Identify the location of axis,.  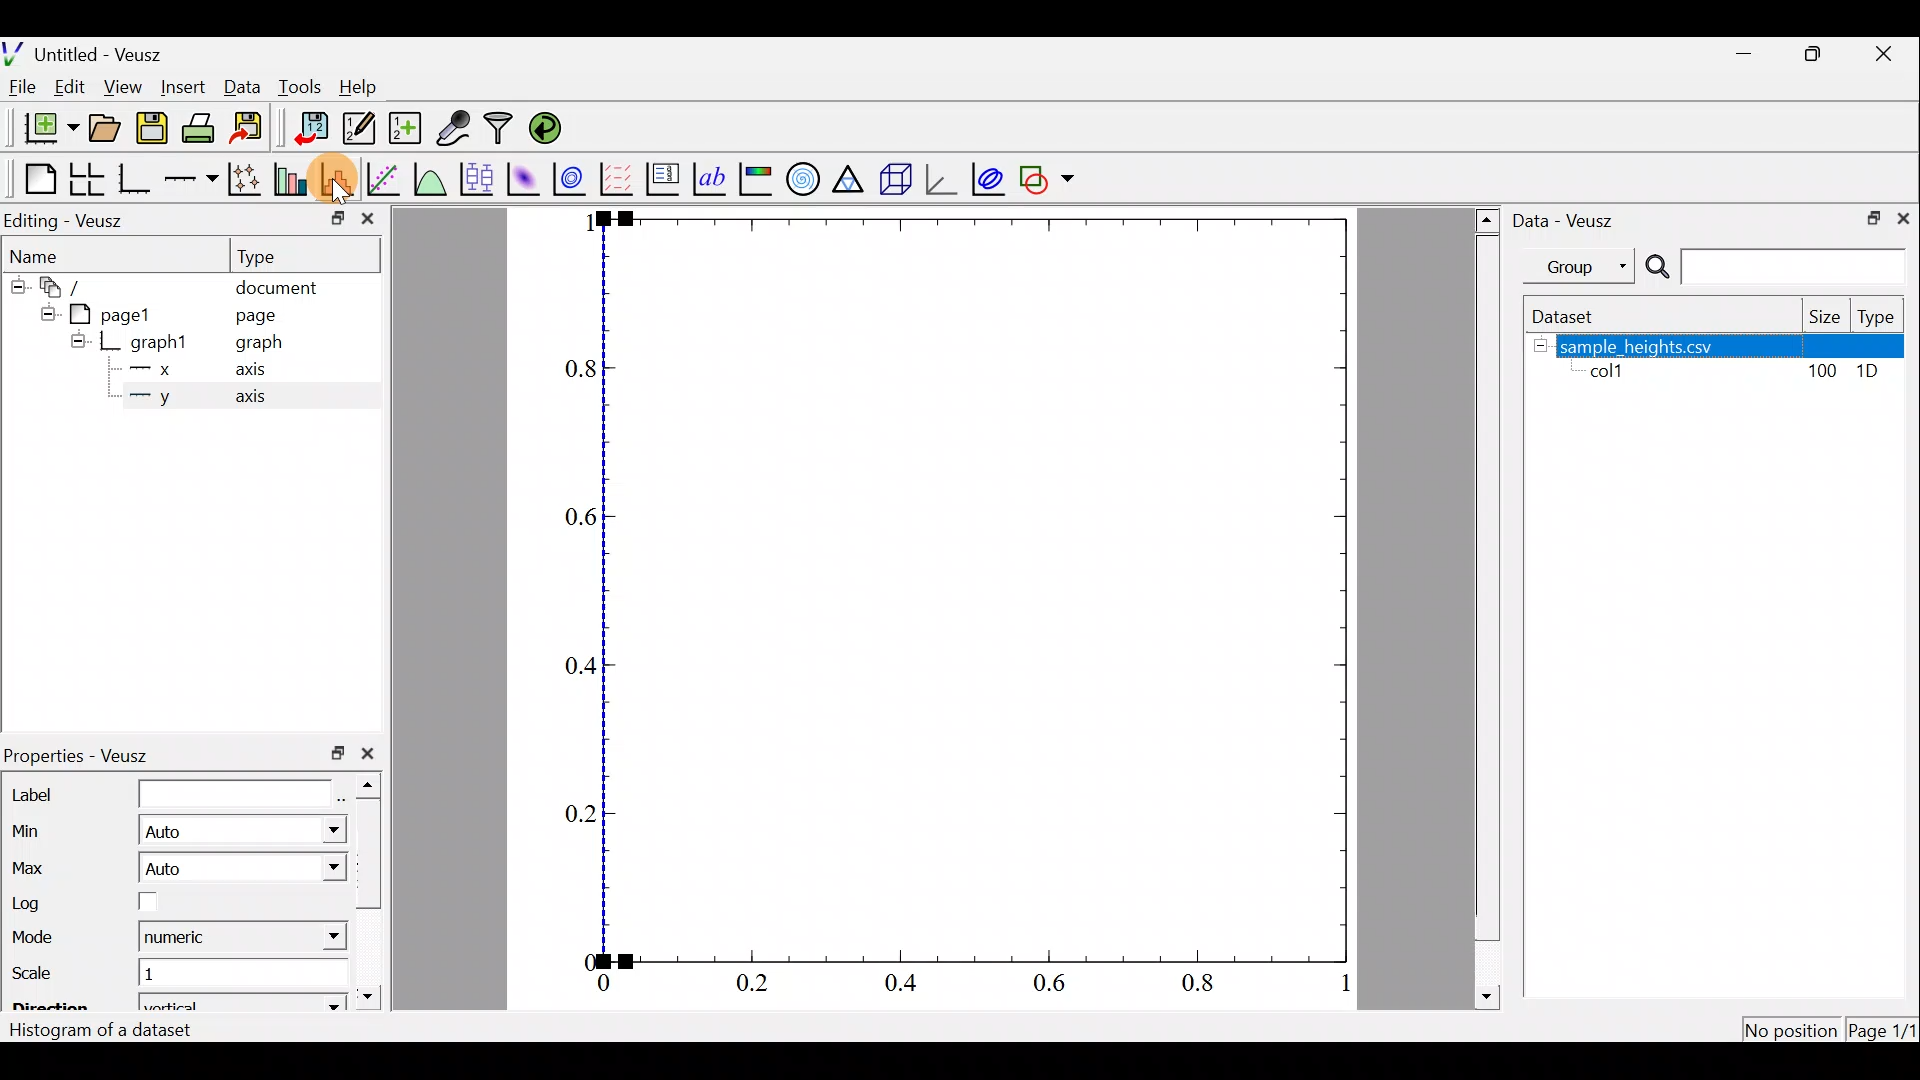
(250, 398).